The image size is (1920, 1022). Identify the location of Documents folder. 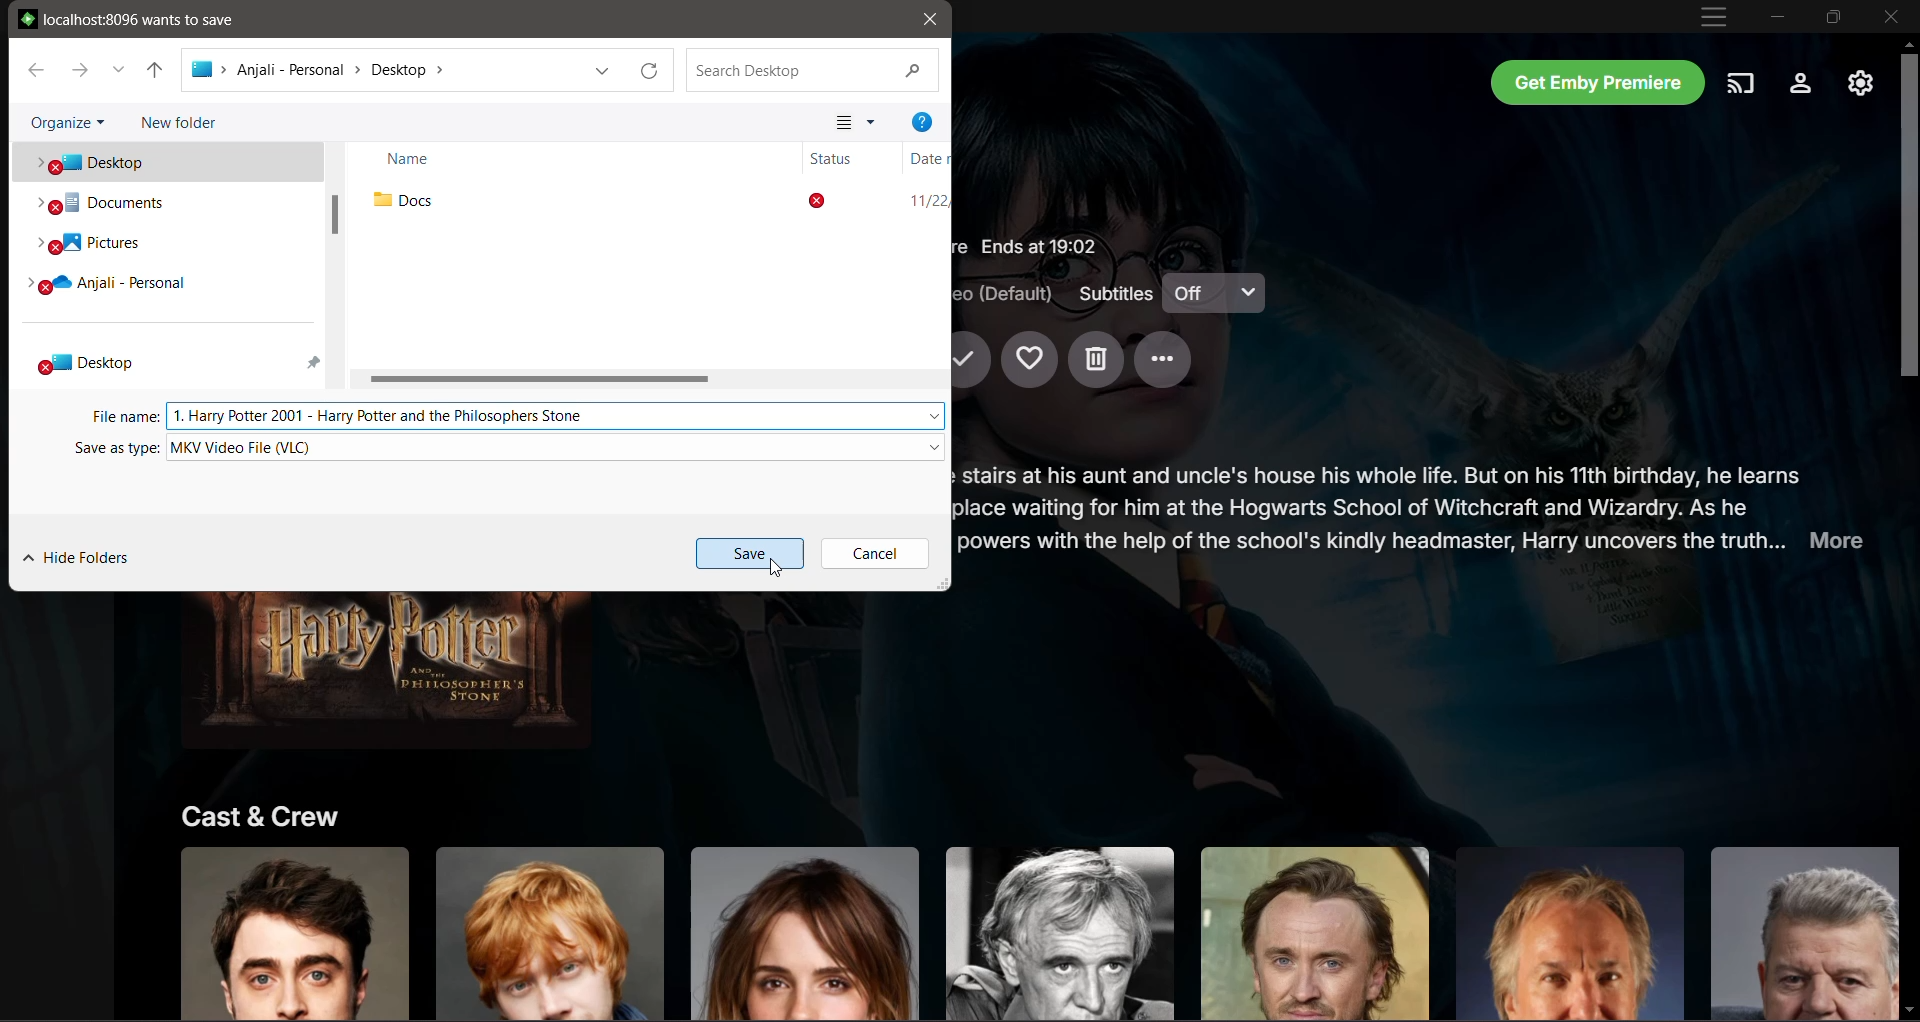
(165, 204).